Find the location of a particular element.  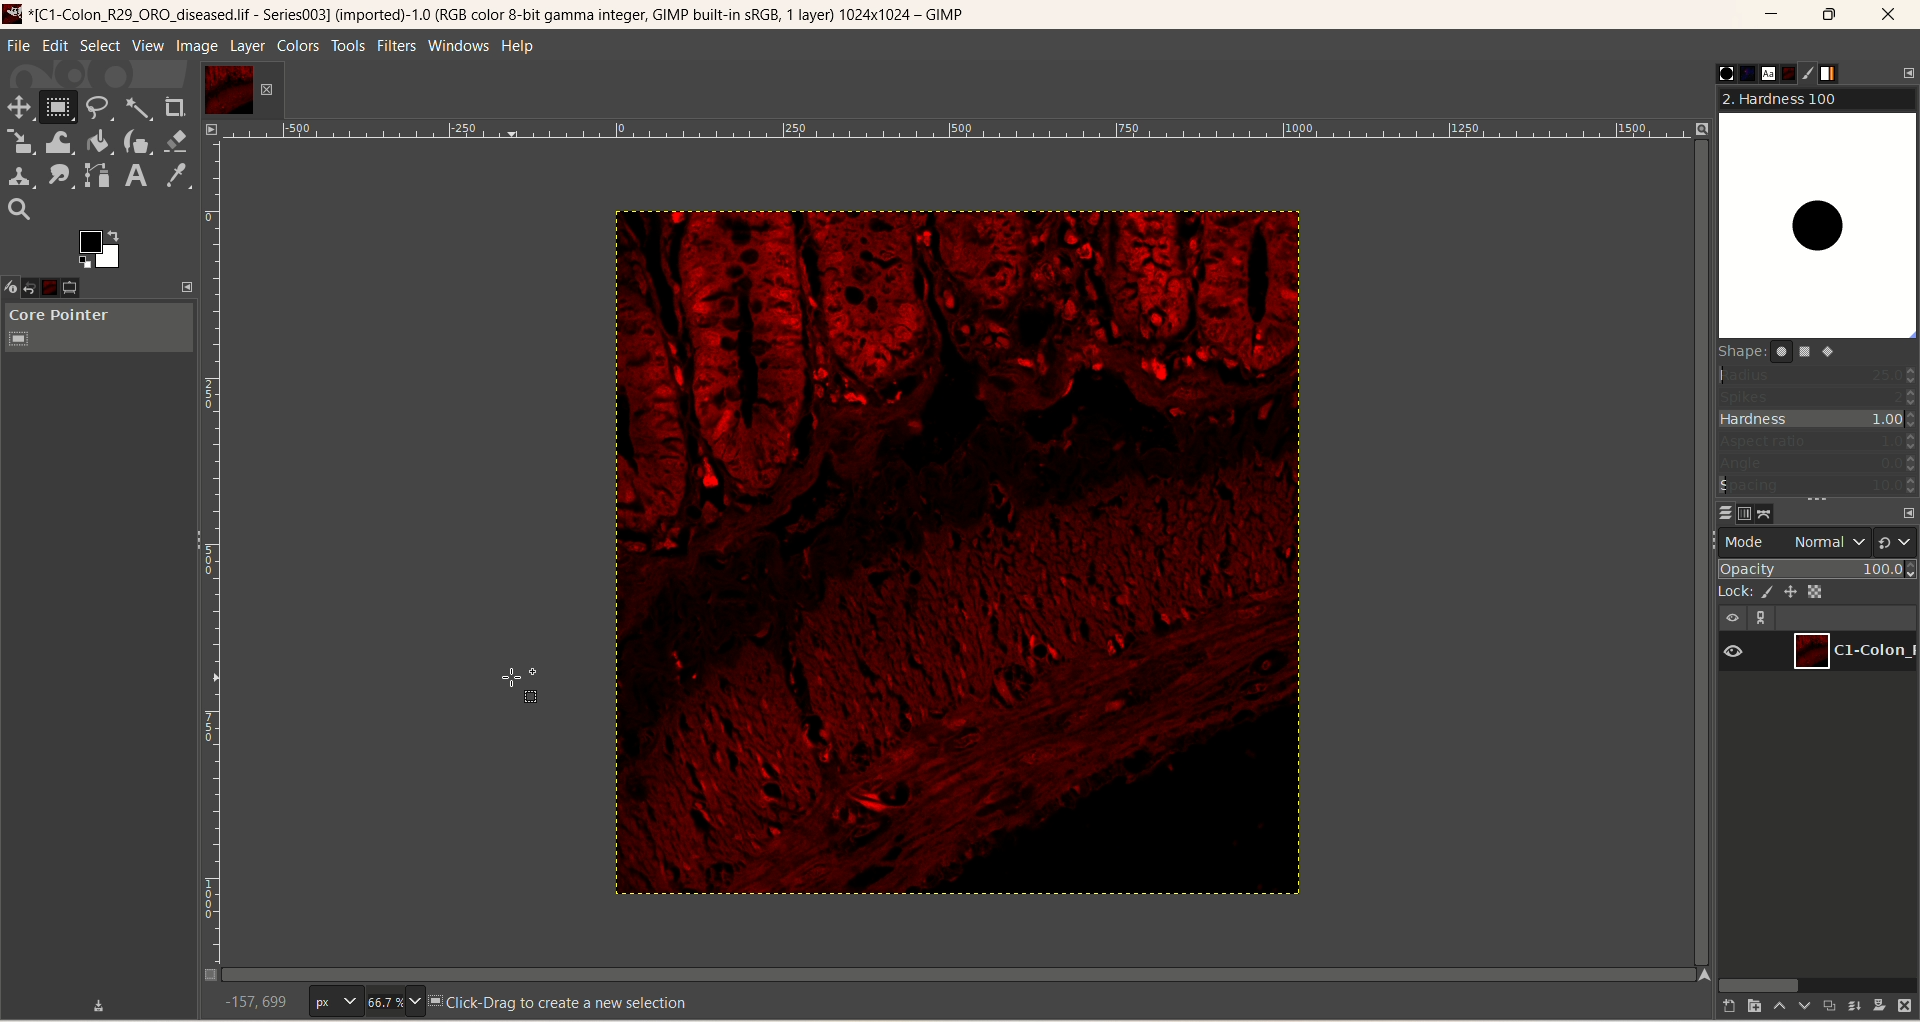

create a new layer with last used values is located at coordinates (1719, 1007).